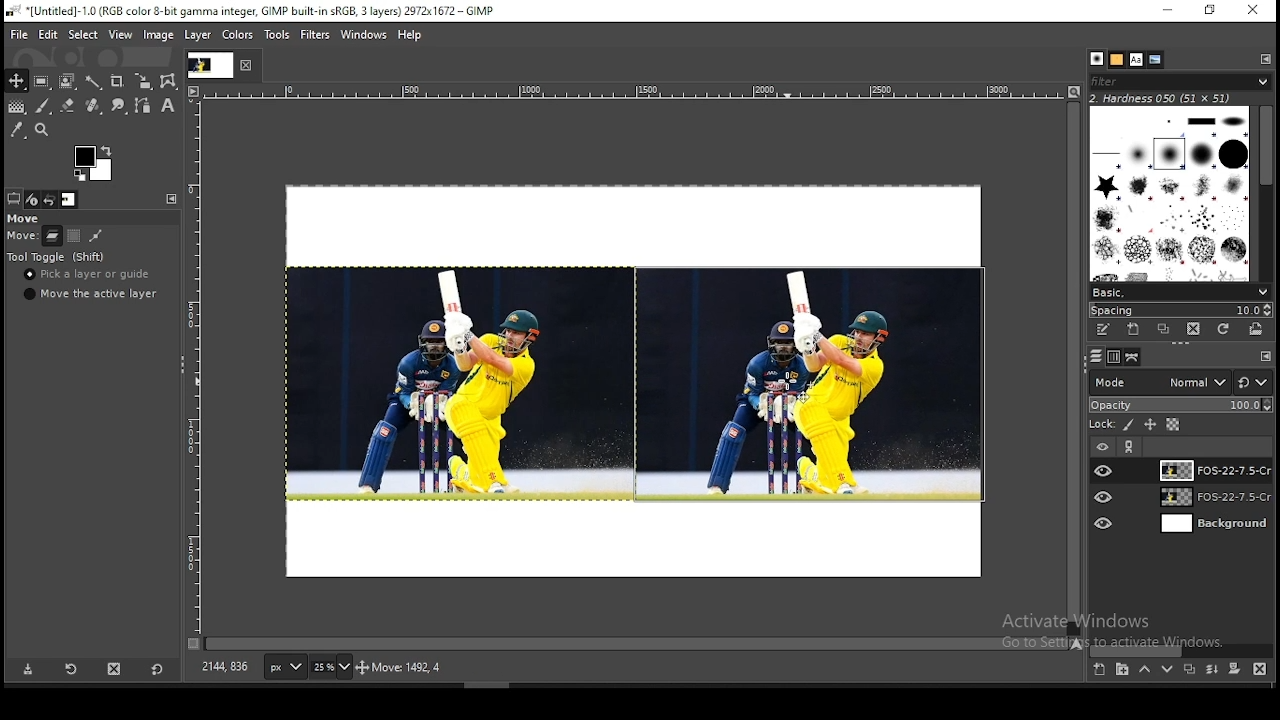 This screenshot has height=720, width=1280. What do you see at coordinates (88, 294) in the screenshot?
I see `move the active layer` at bounding box center [88, 294].